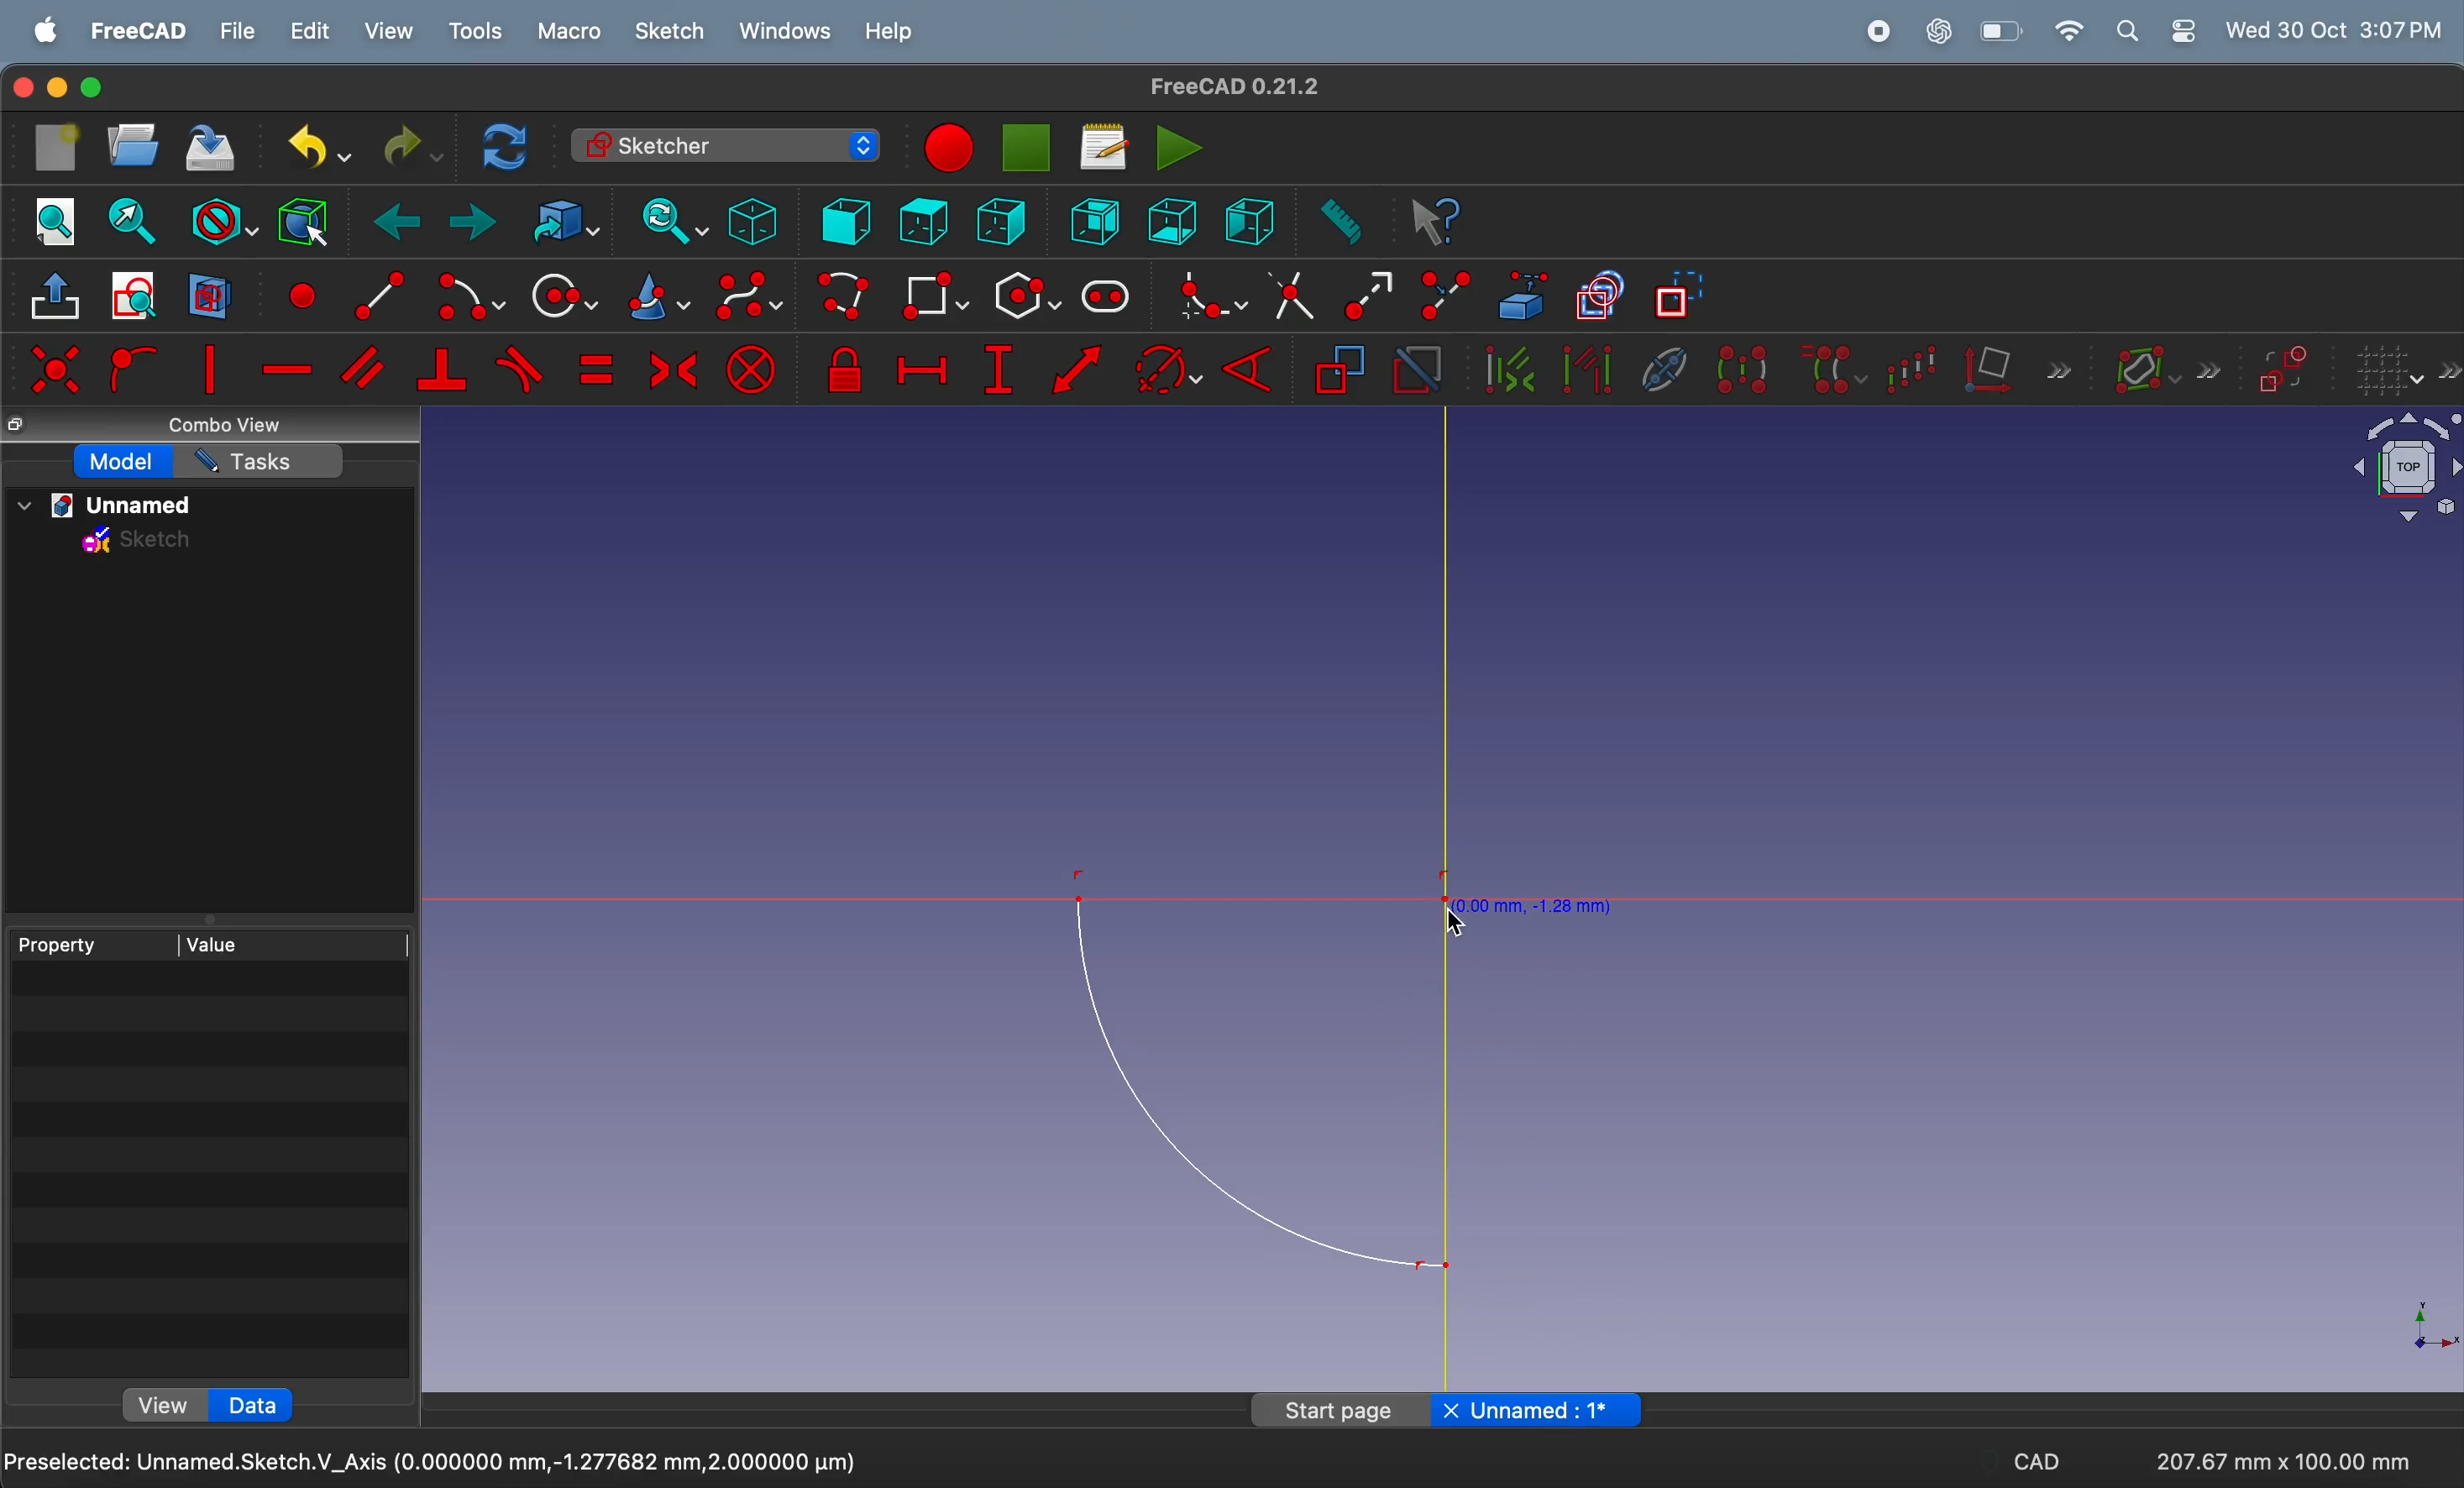  I want to click on copy, so click(20, 426).